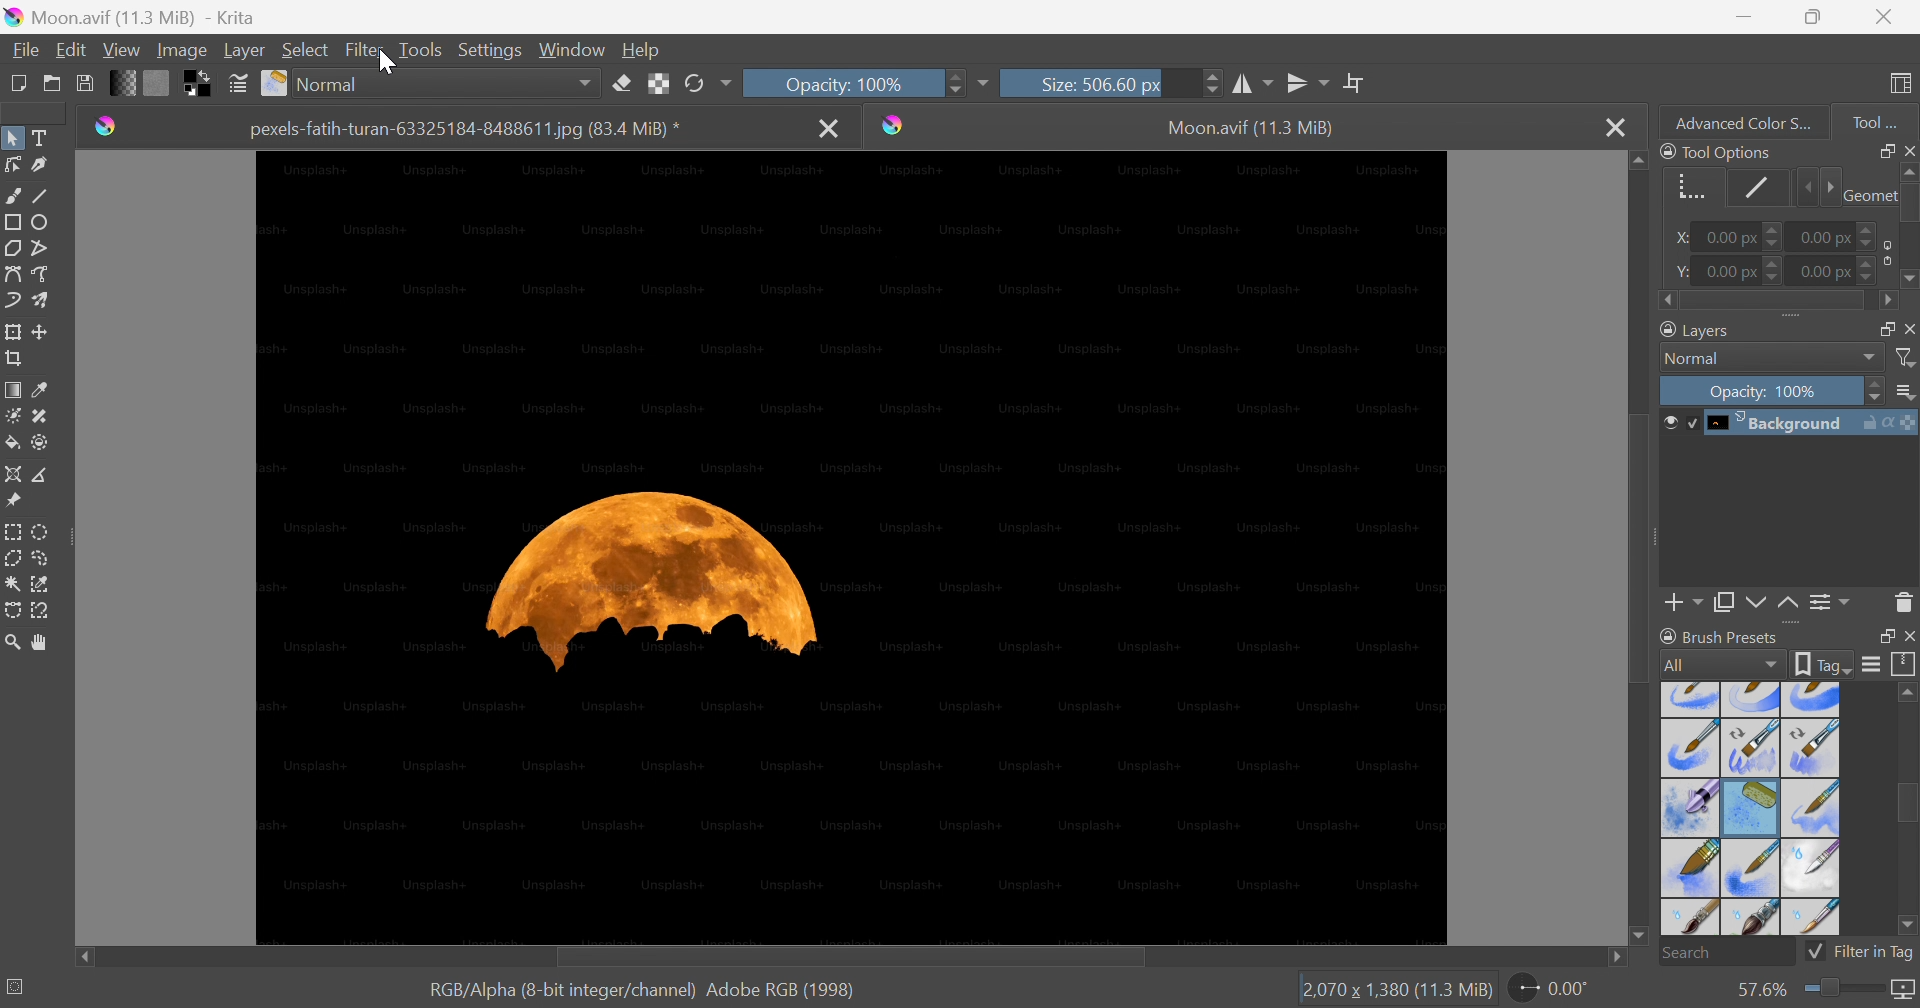 The height and width of the screenshot is (1008, 1920). Describe the element at coordinates (1692, 330) in the screenshot. I see `Layers` at that location.